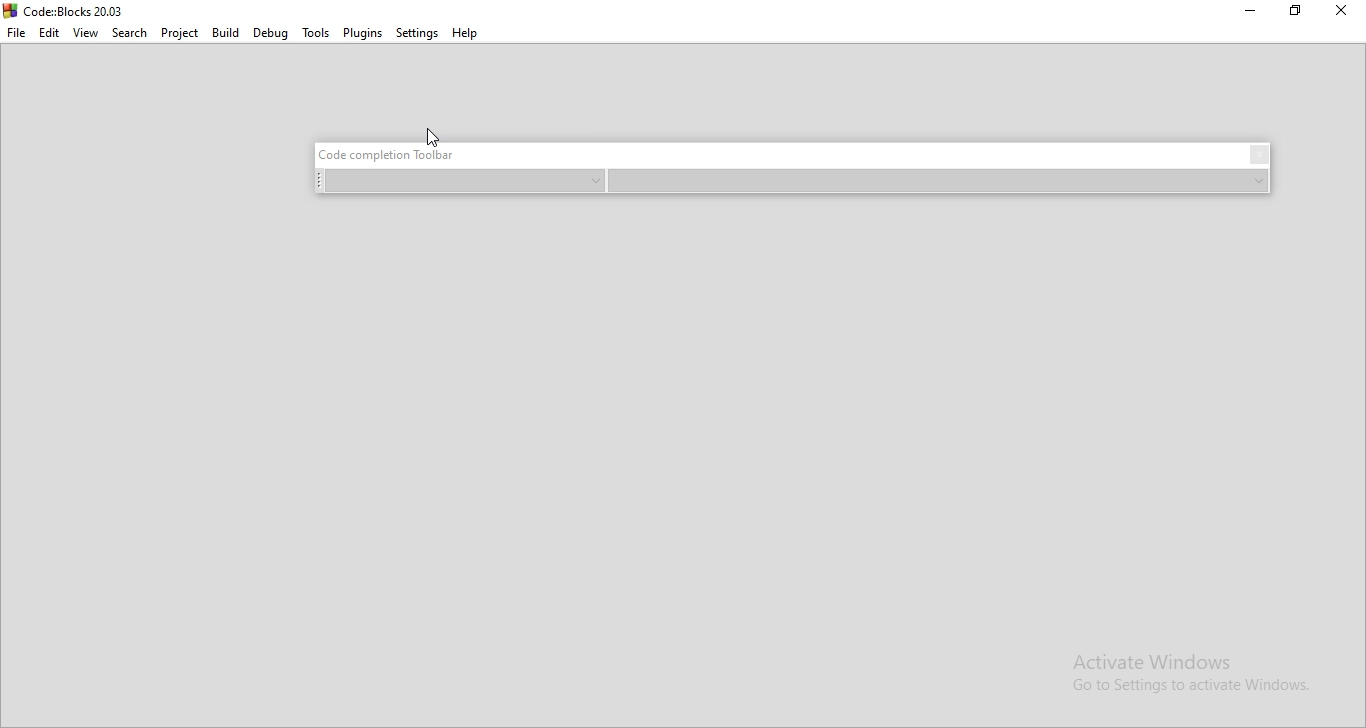 The width and height of the screenshot is (1366, 728). Describe the element at coordinates (313, 33) in the screenshot. I see `Tools ` at that location.